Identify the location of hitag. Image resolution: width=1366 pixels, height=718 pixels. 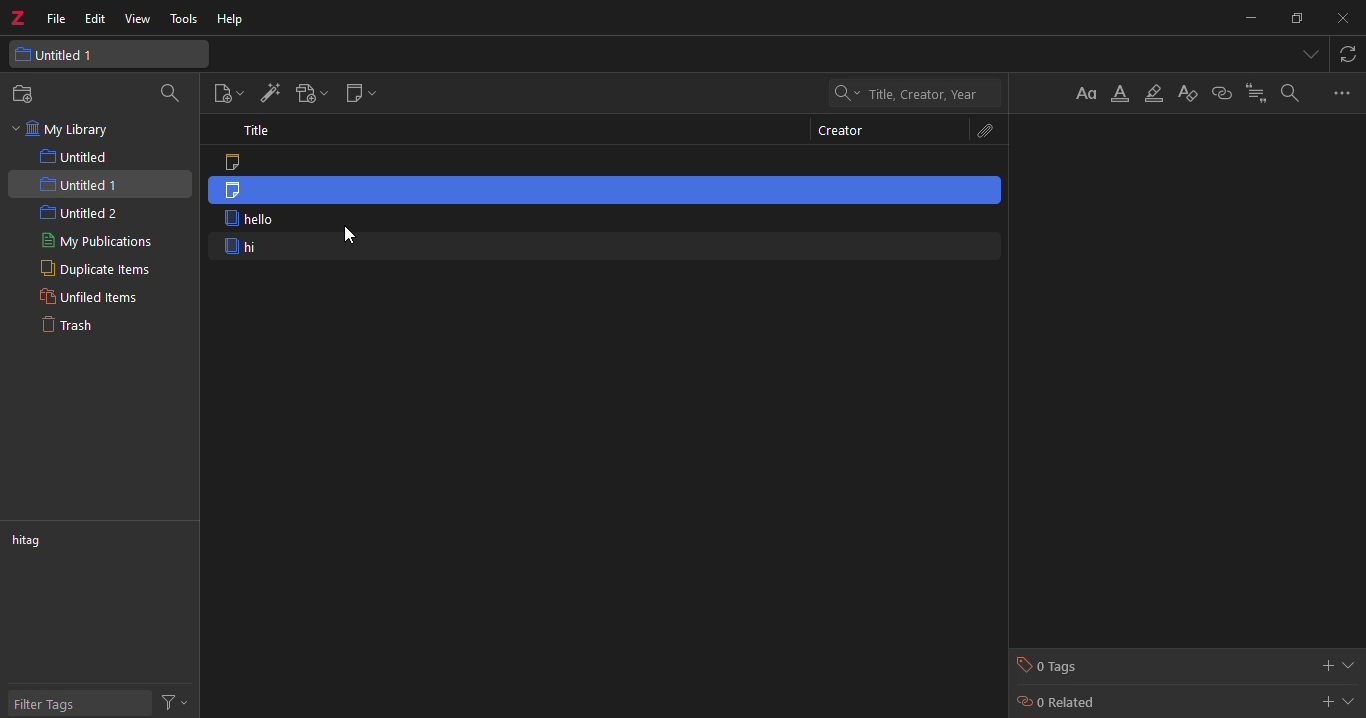
(36, 543).